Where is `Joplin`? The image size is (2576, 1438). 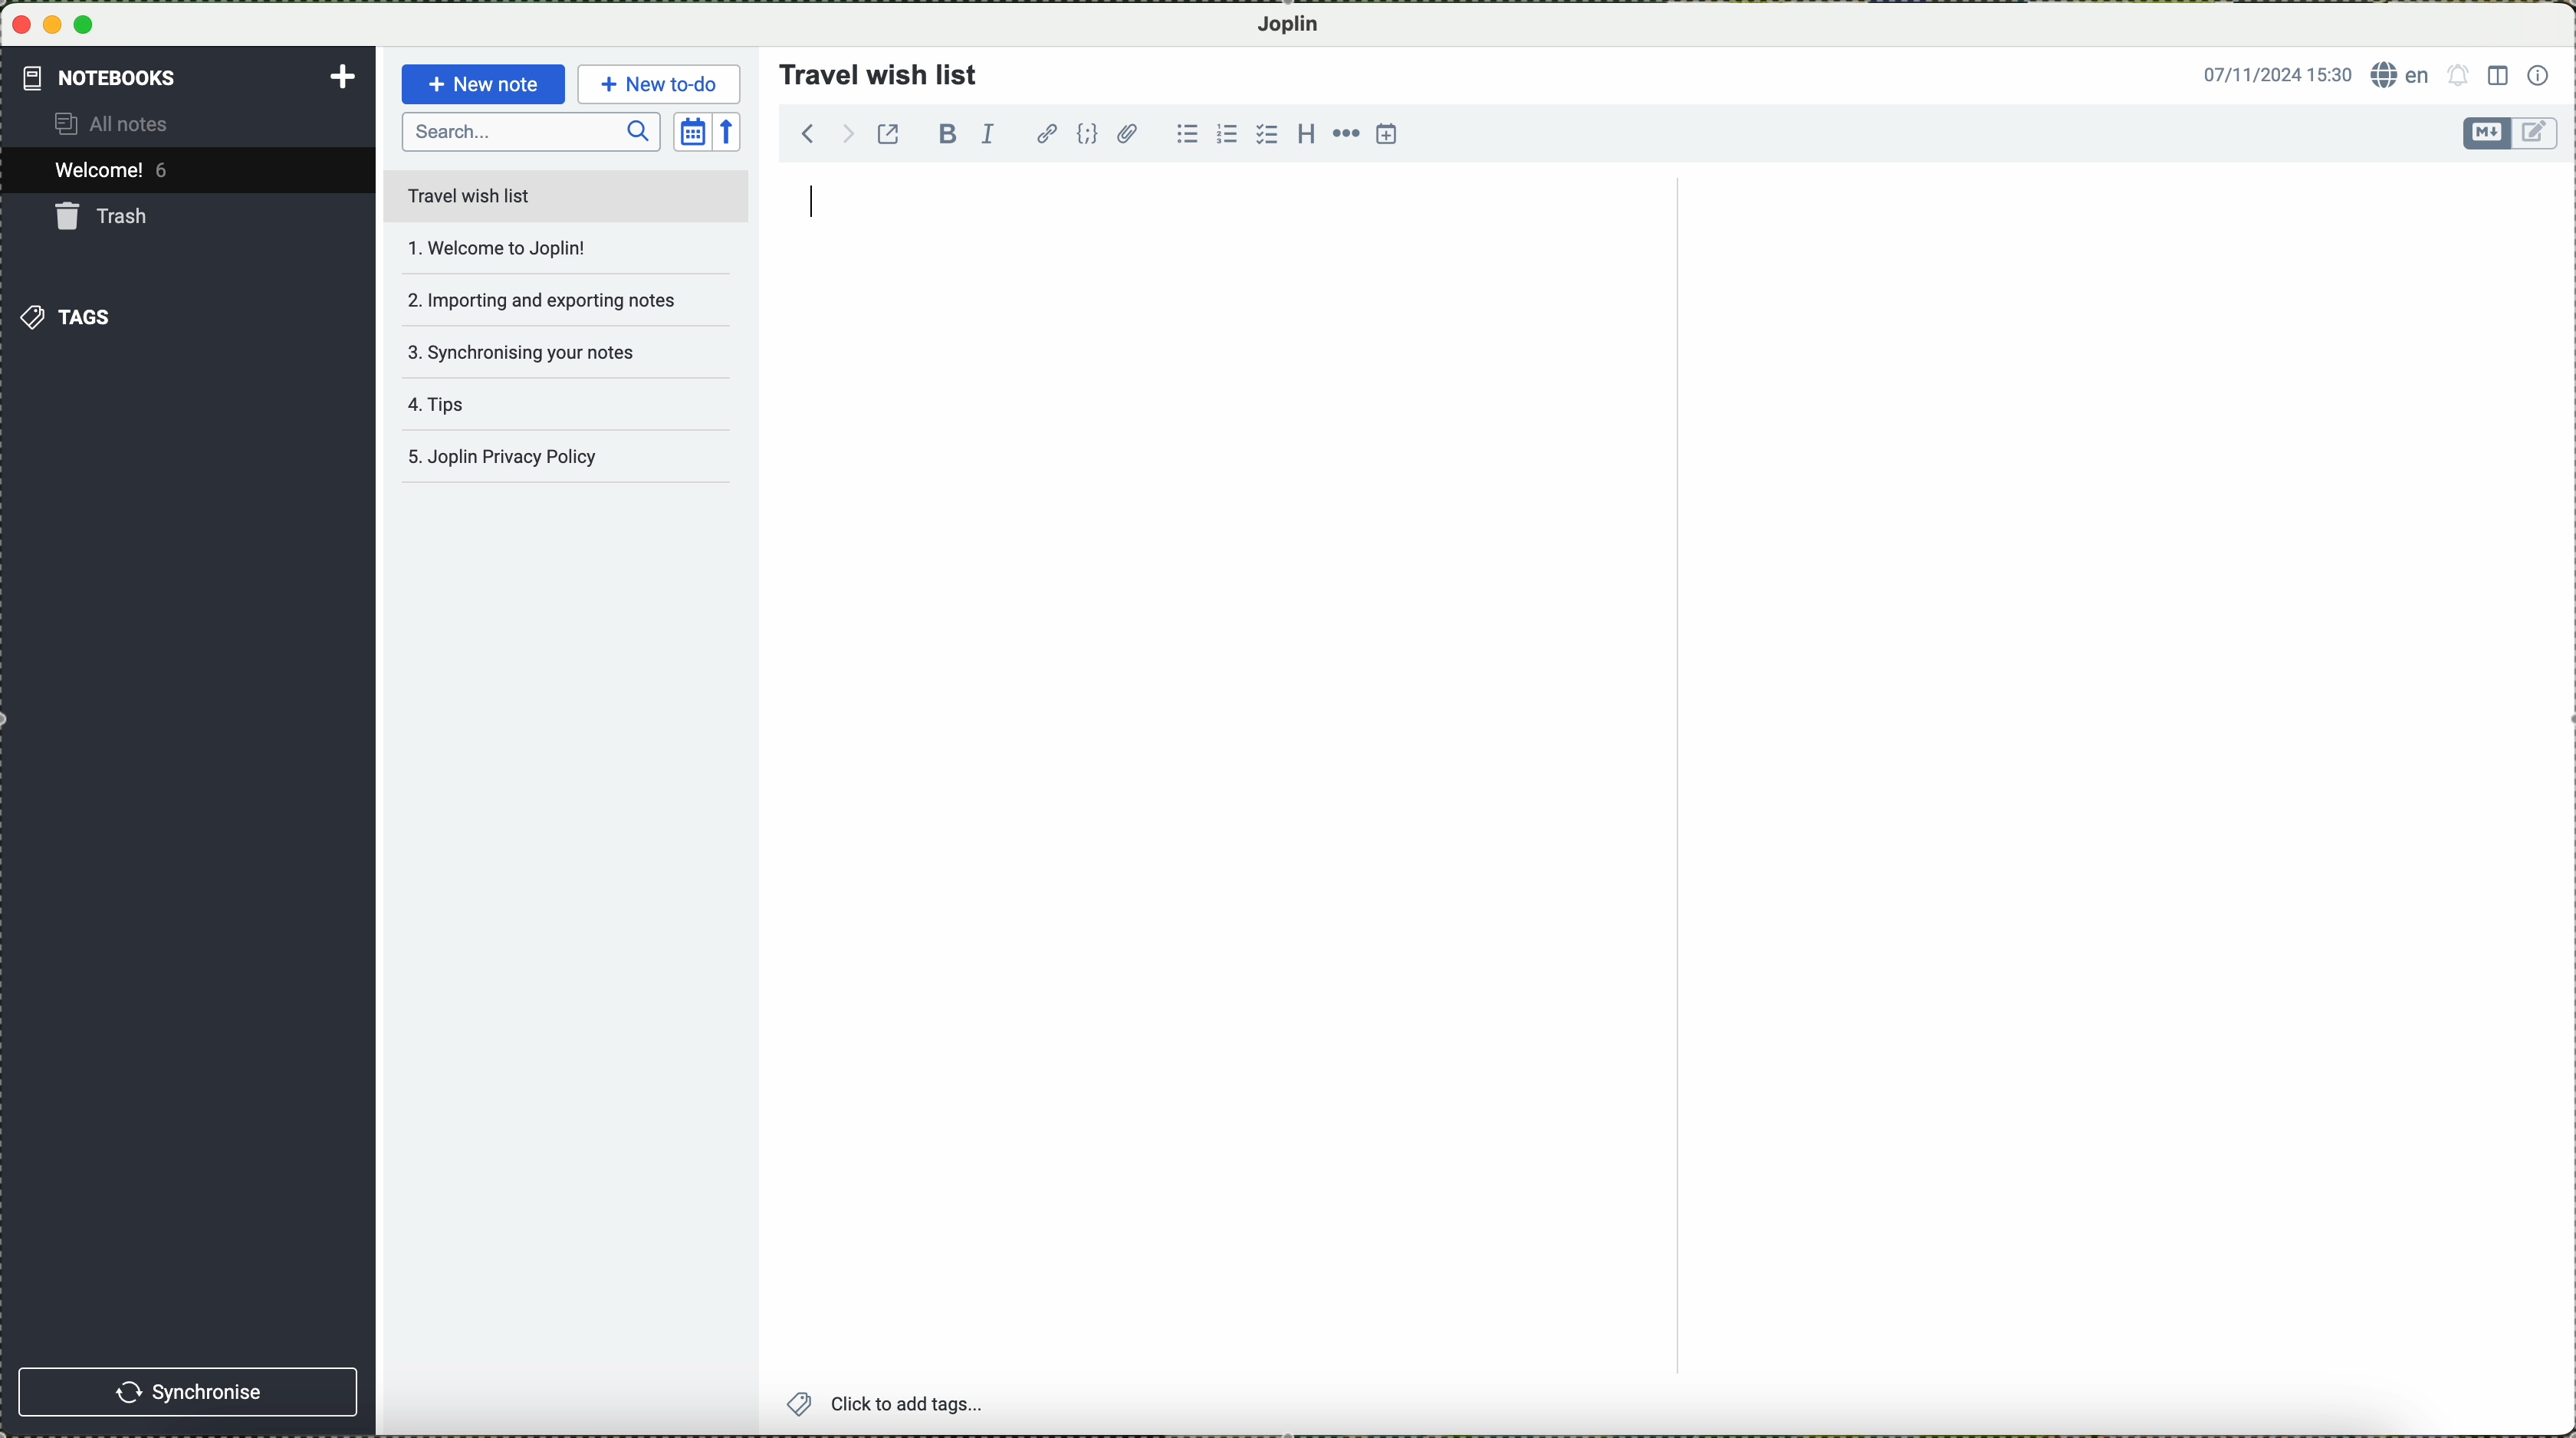 Joplin is located at coordinates (1299, 23).